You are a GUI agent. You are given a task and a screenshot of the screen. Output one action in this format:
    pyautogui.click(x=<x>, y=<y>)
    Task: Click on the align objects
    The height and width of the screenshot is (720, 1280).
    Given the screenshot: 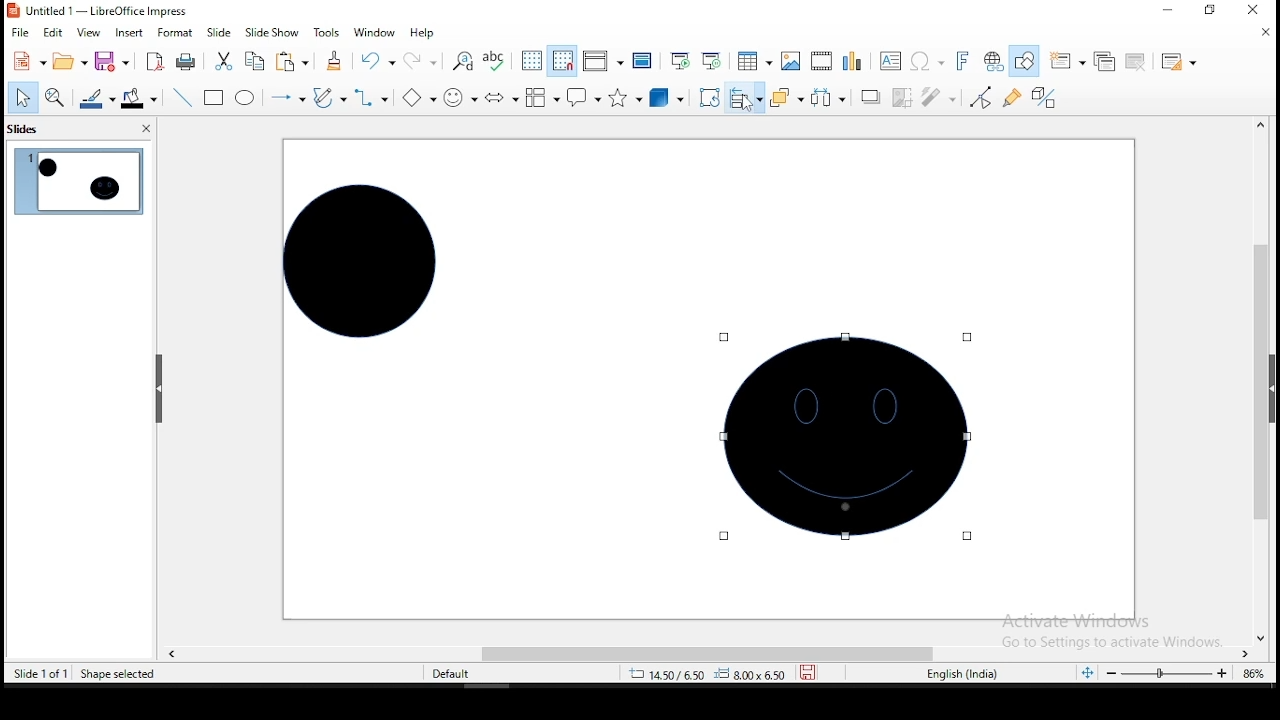 What is the action you would take?
    pyautogui.click(x=745, y=100)
    